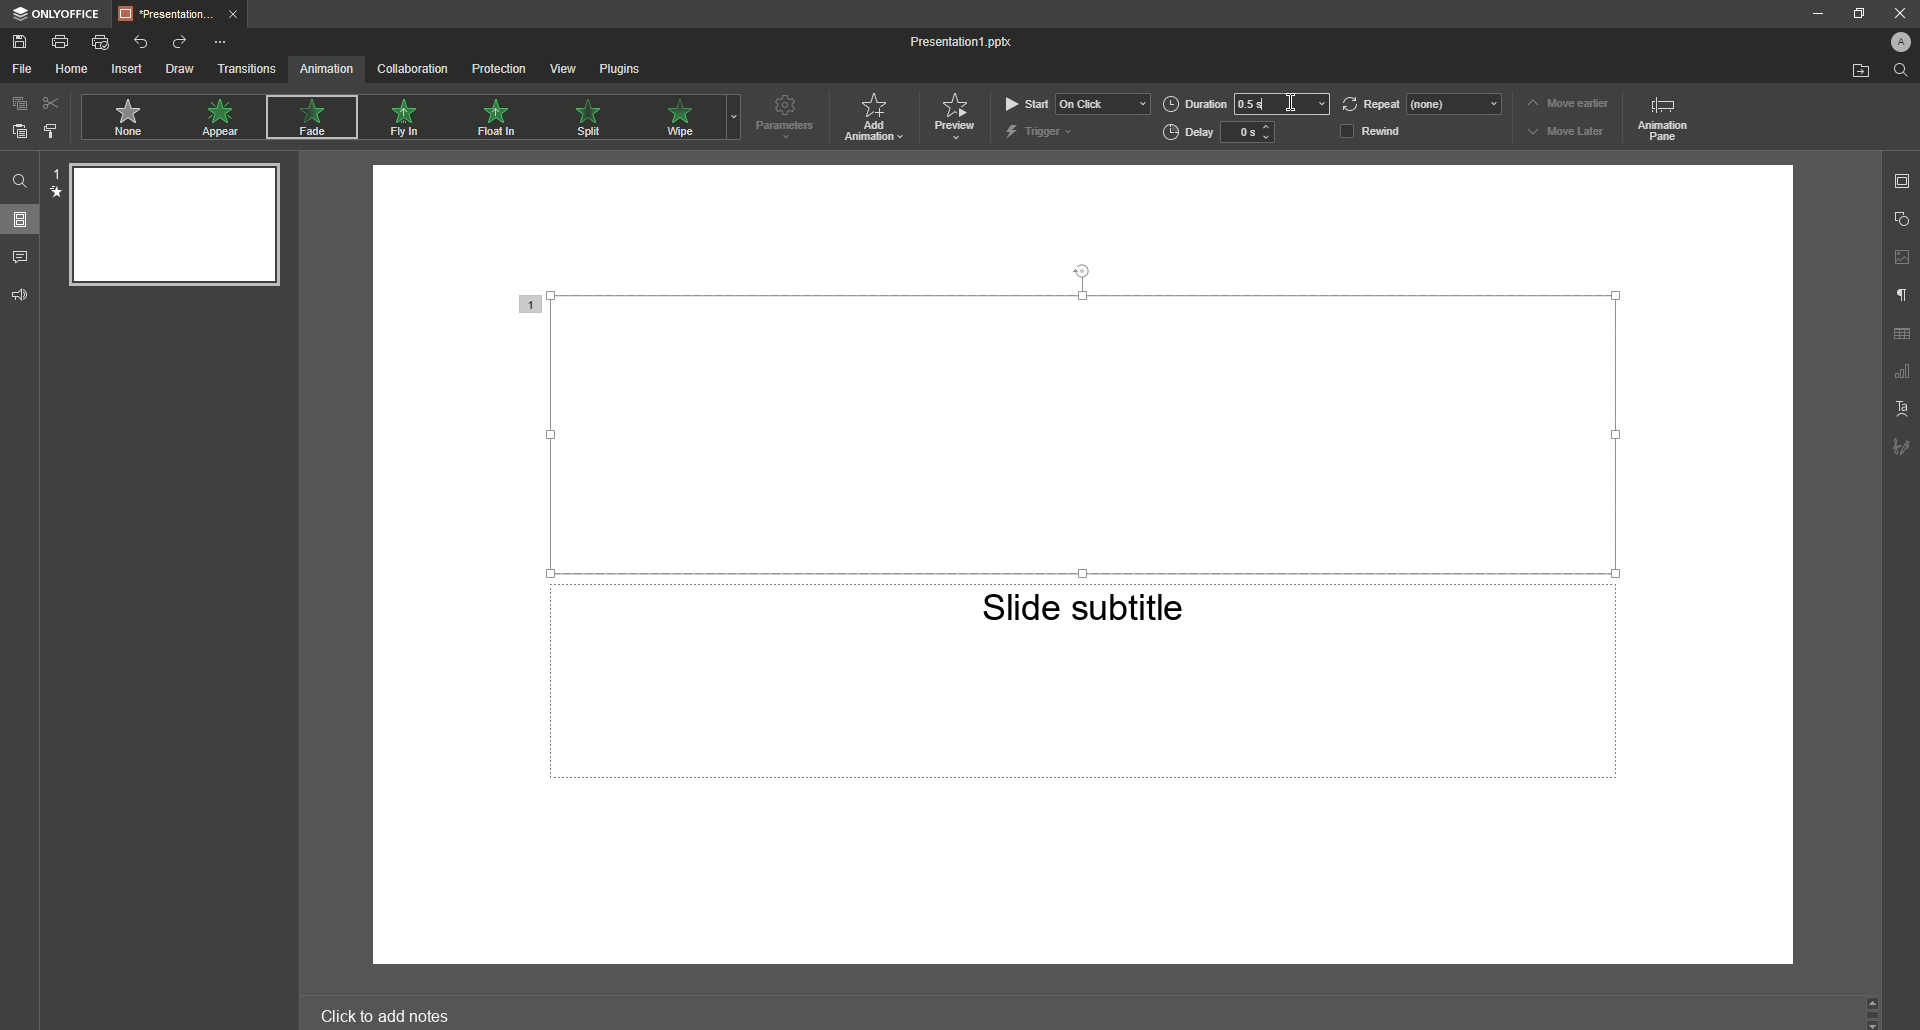 The height and width of the screenshot is (1030, 1920). What do you see at coordinates (23, 184) in the screenshot?
I see `Find` at bounding box center [23, 184].